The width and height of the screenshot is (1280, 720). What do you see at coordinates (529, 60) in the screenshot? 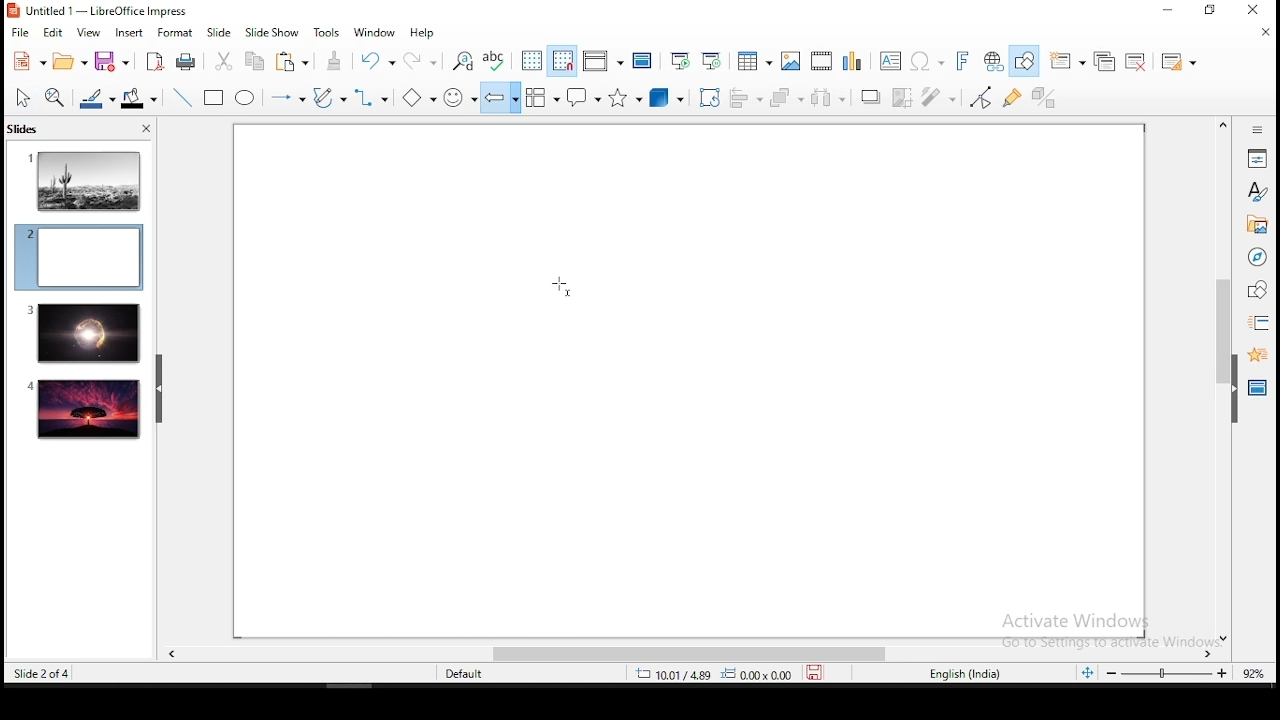
I see `display grid` at bounding box center [529, 60].